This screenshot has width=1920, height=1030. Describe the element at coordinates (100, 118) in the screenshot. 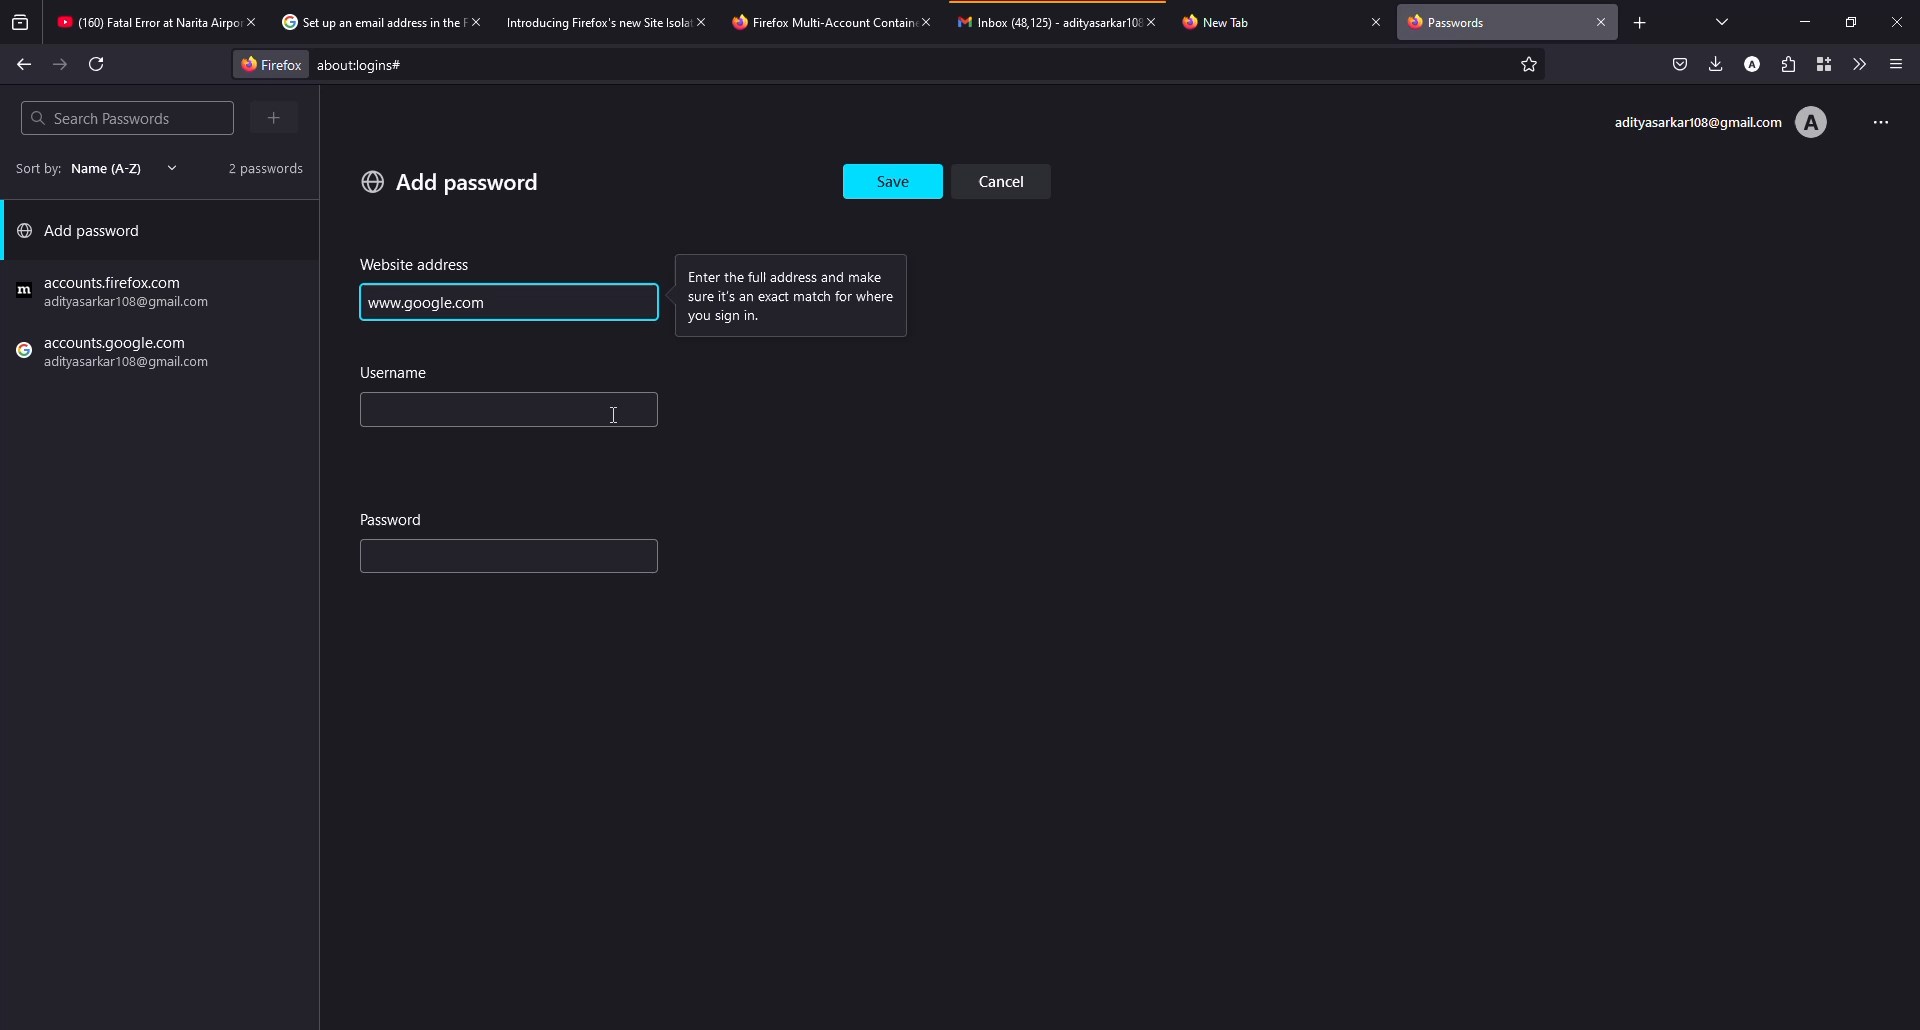

I see `search` at that location.